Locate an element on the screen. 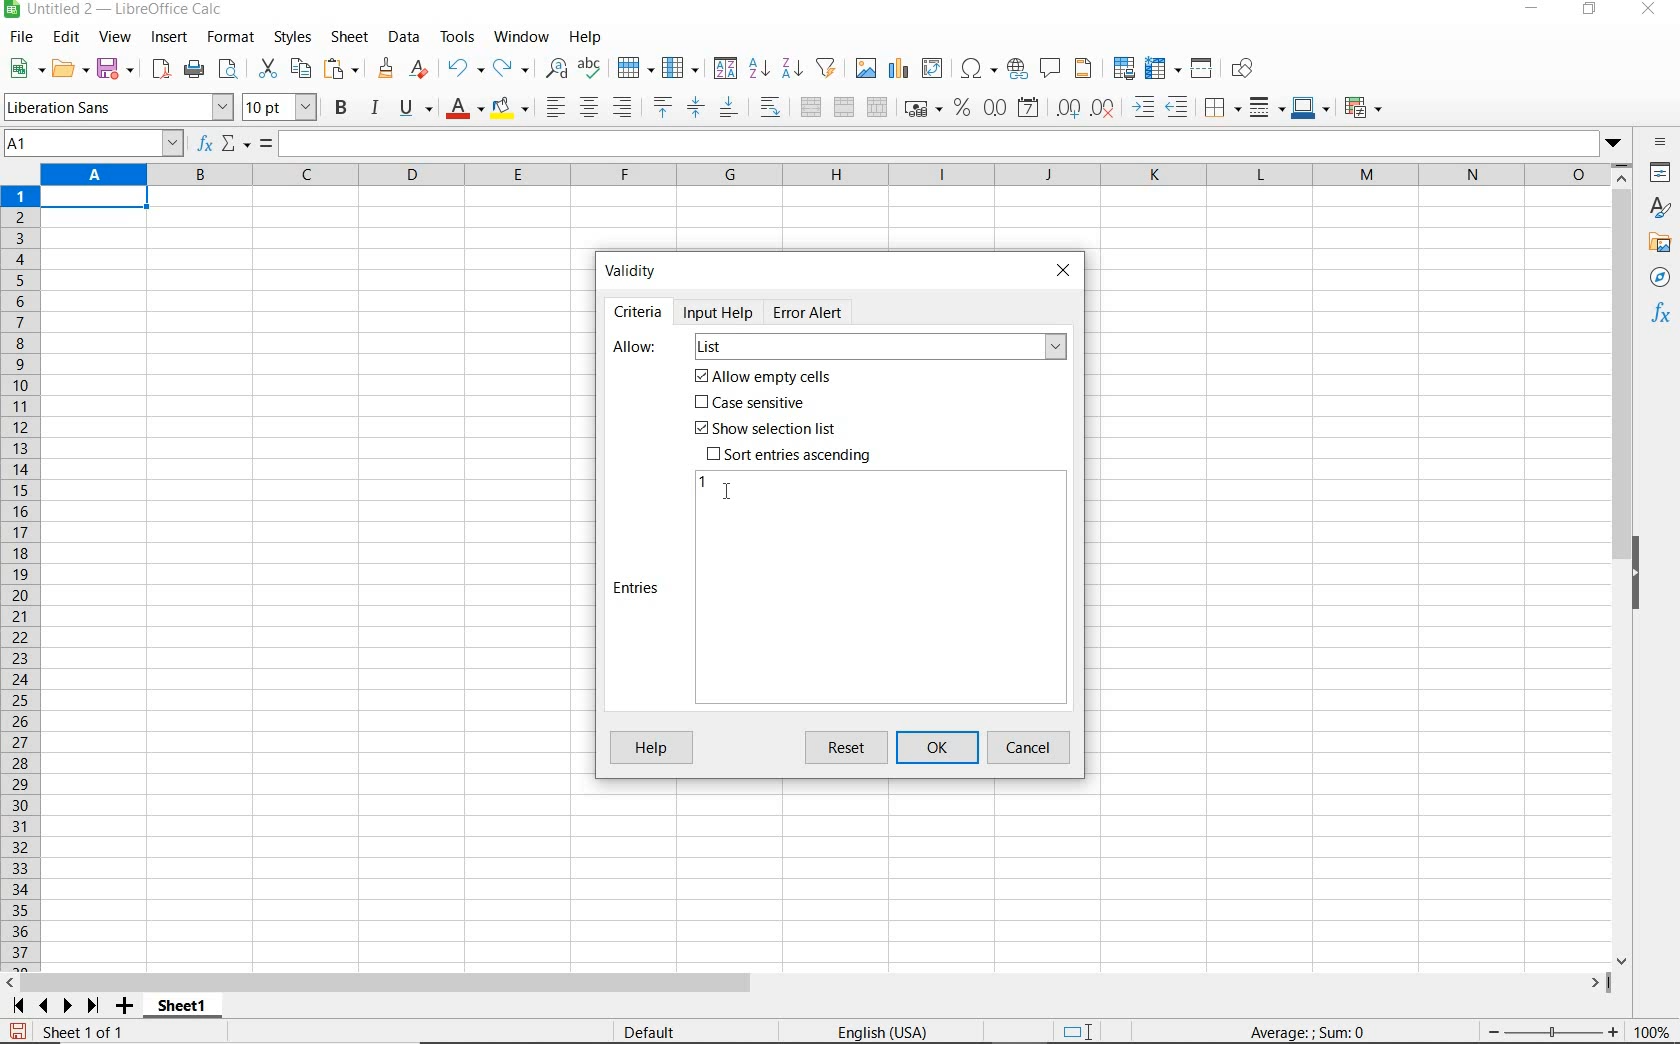 Image resolution: width=1680 pixels, height=1044 pixels. row is located at coordinates (635, 69).